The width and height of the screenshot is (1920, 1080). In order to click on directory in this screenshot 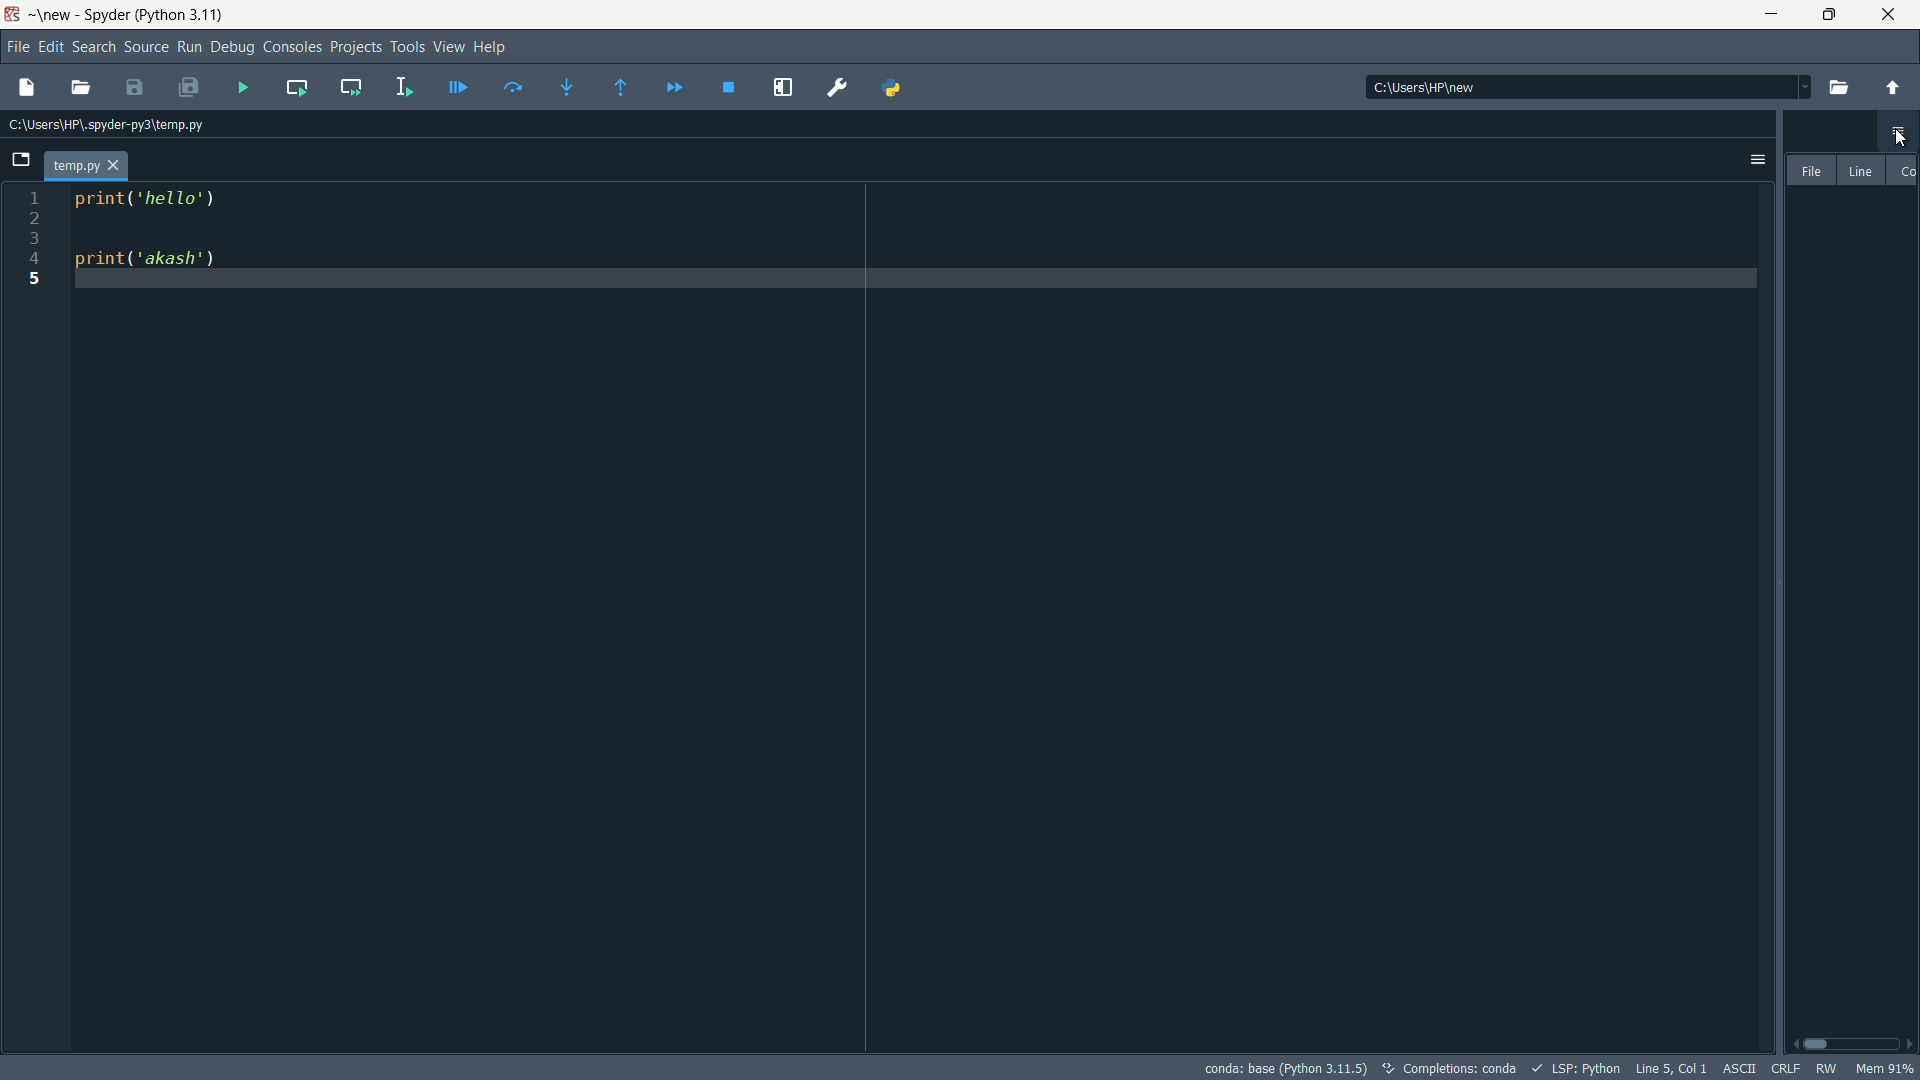, I will do `click(1587, 89)`.